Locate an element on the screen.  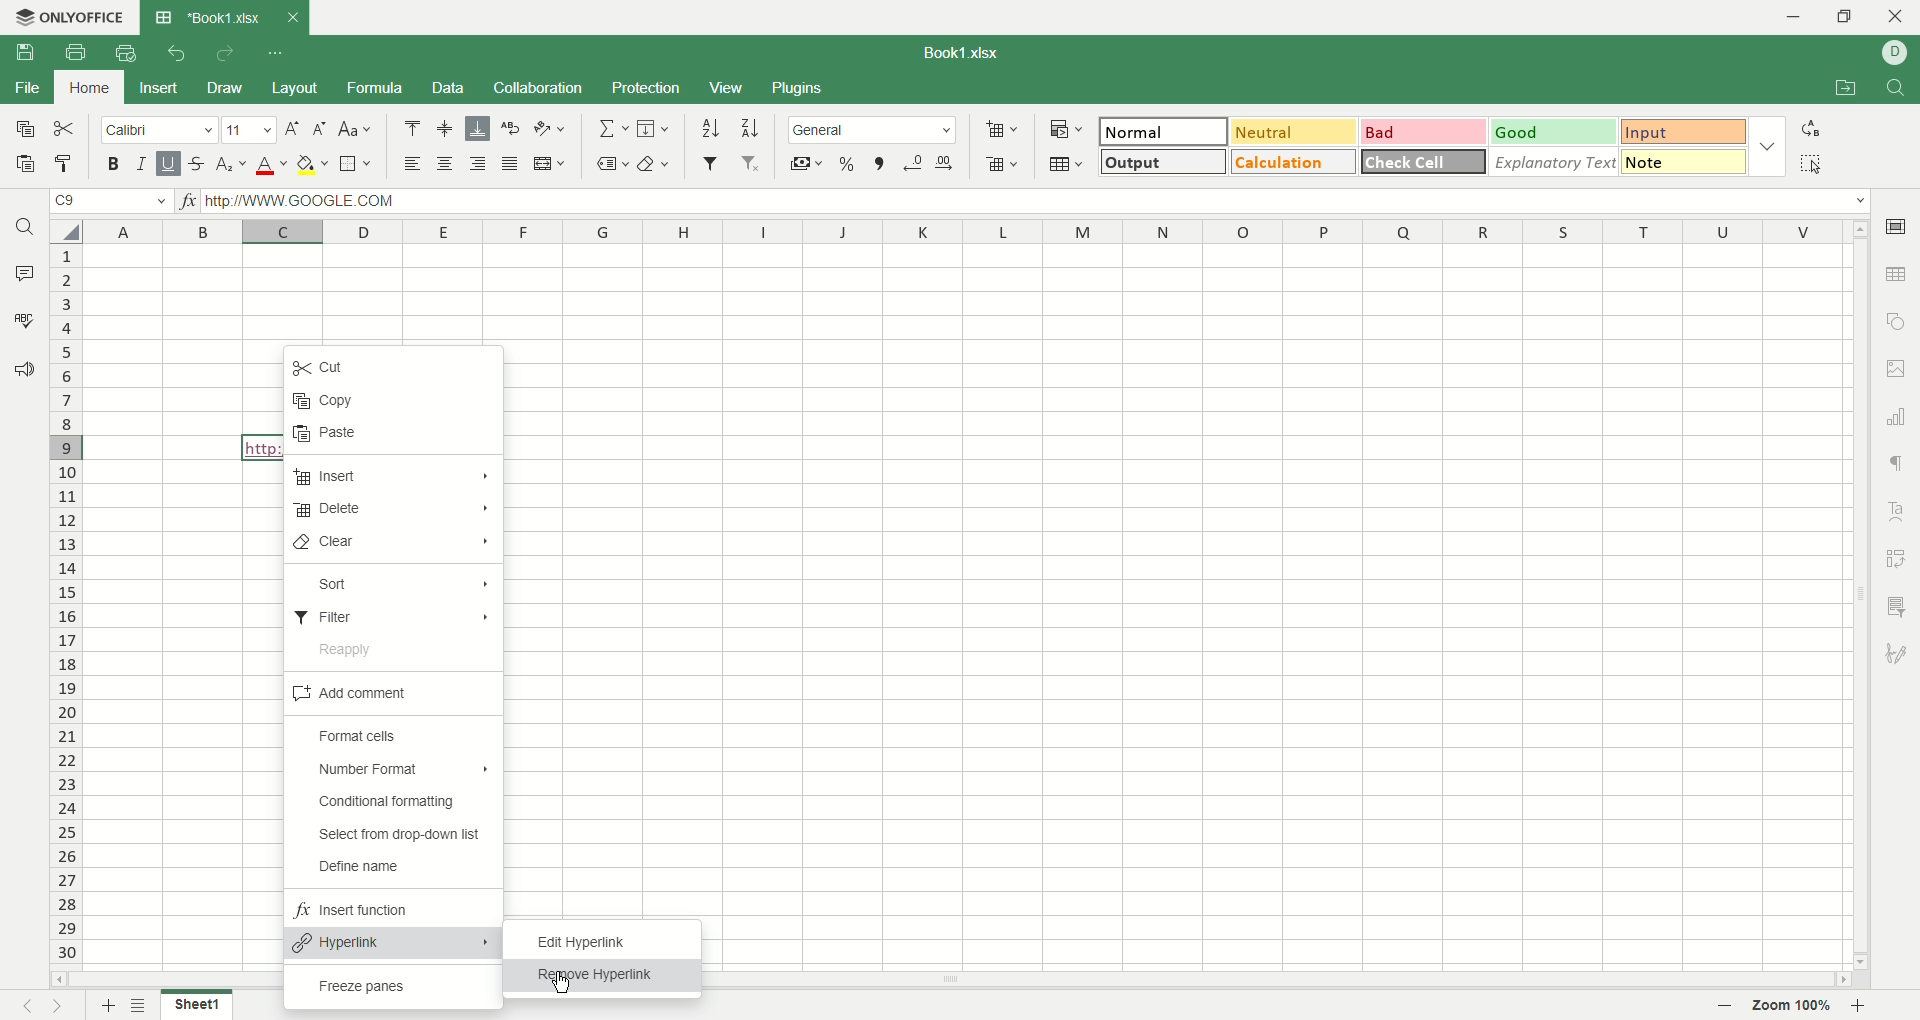
data is located at coordinates (449, 87).